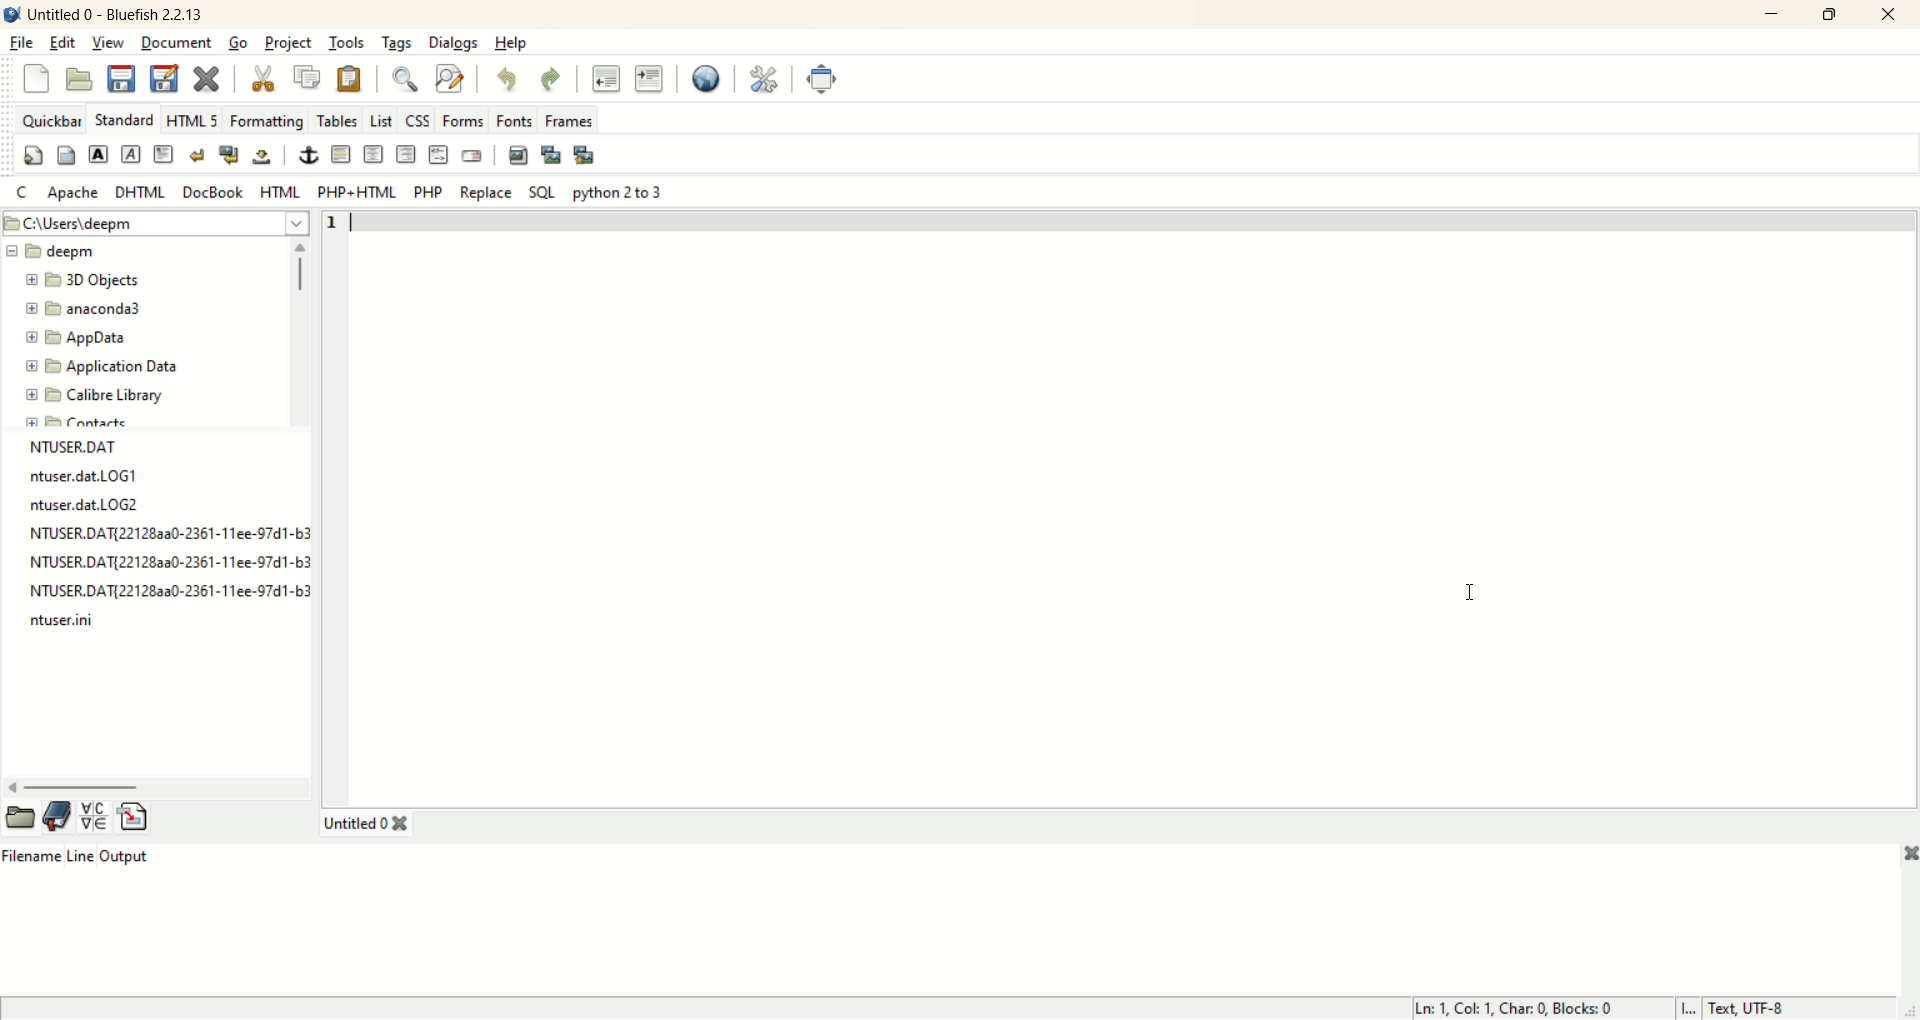  I want to click on insert file, so click(135, 816).